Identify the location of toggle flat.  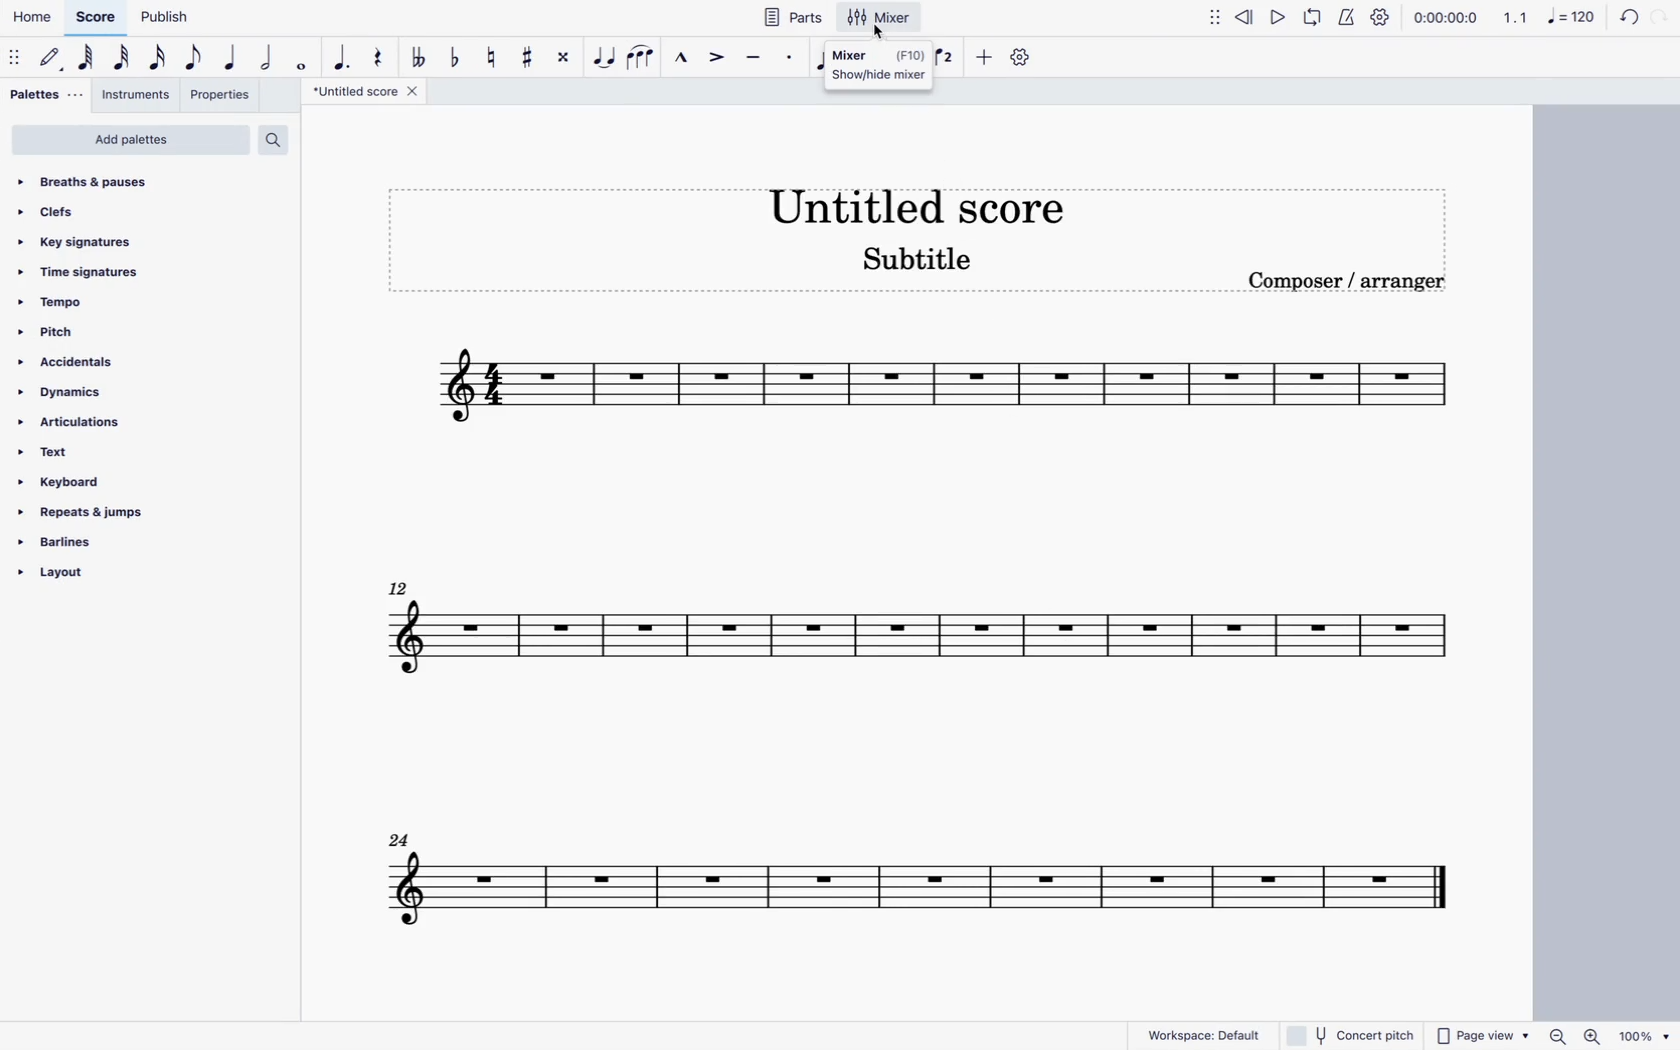
(455, 56).